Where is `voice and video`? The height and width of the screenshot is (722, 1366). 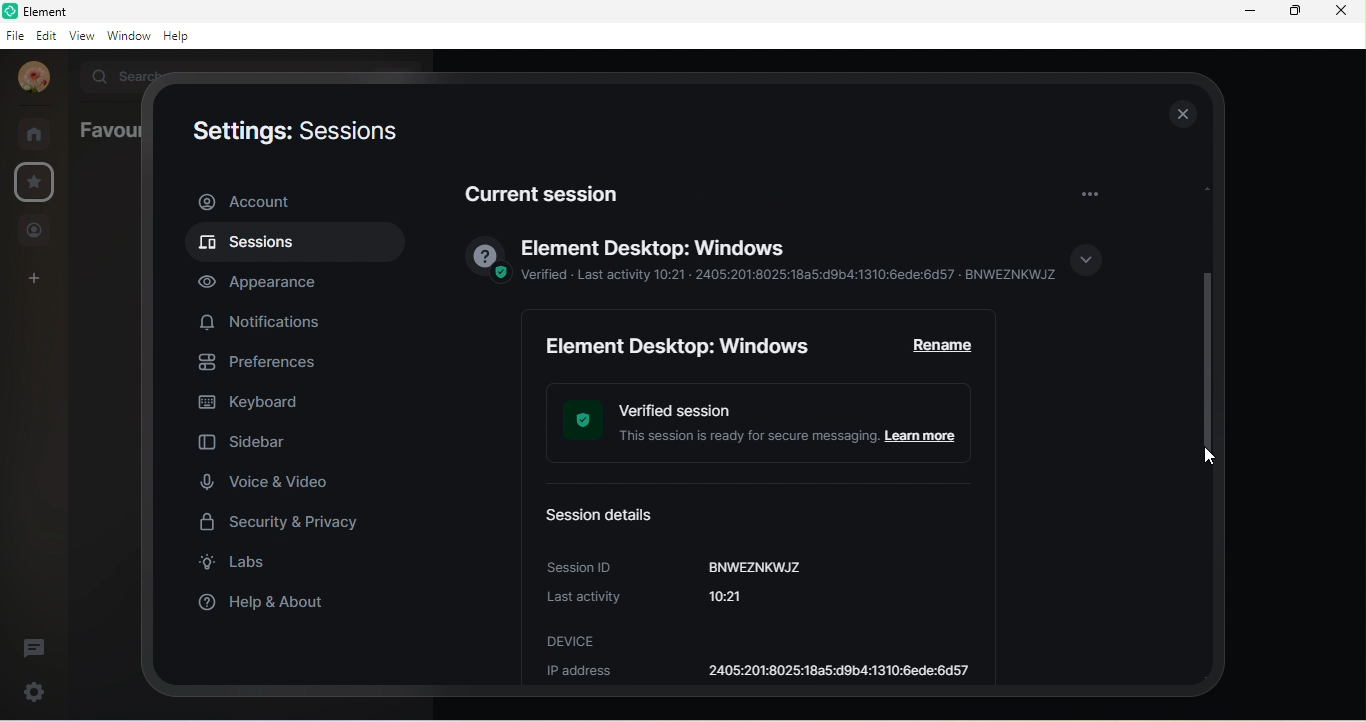 voice and video is located at coordinates (265, 481).